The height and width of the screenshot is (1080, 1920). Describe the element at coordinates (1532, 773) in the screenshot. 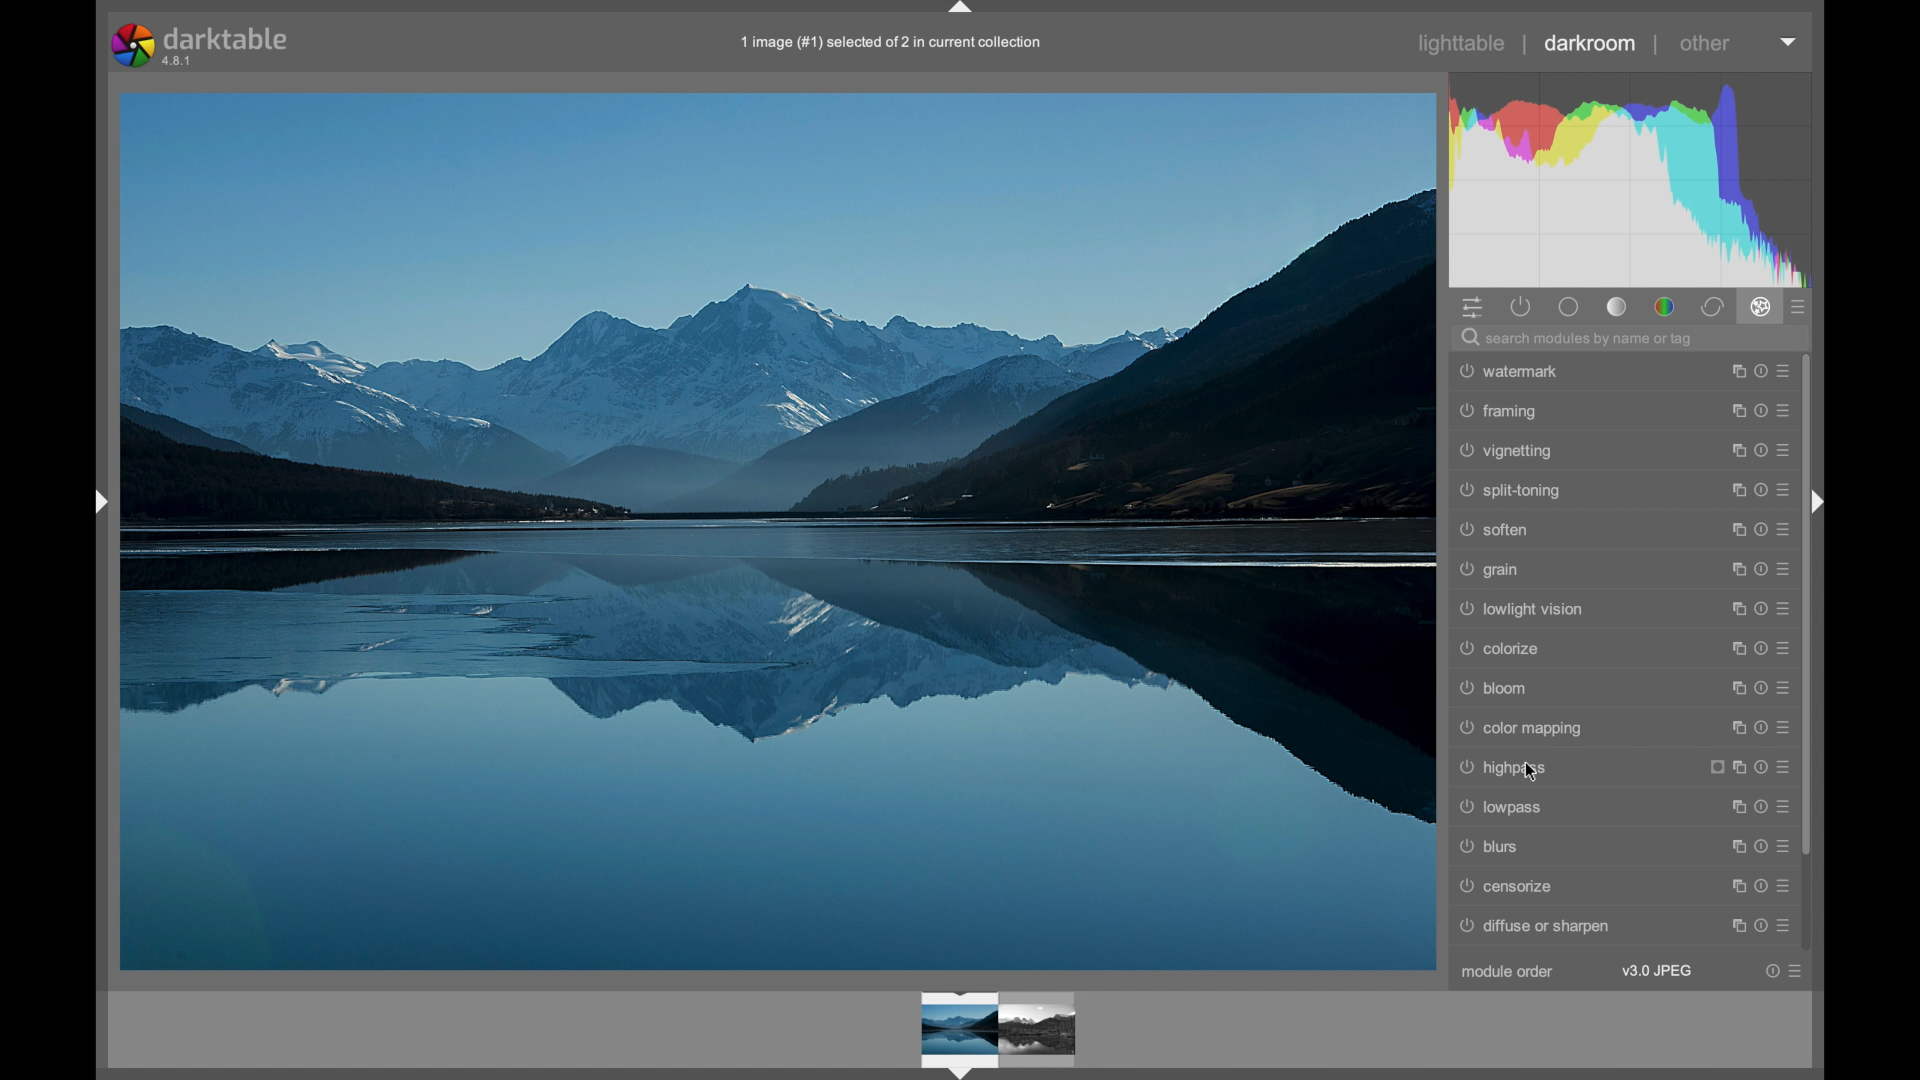

I see `cursor` at that location.